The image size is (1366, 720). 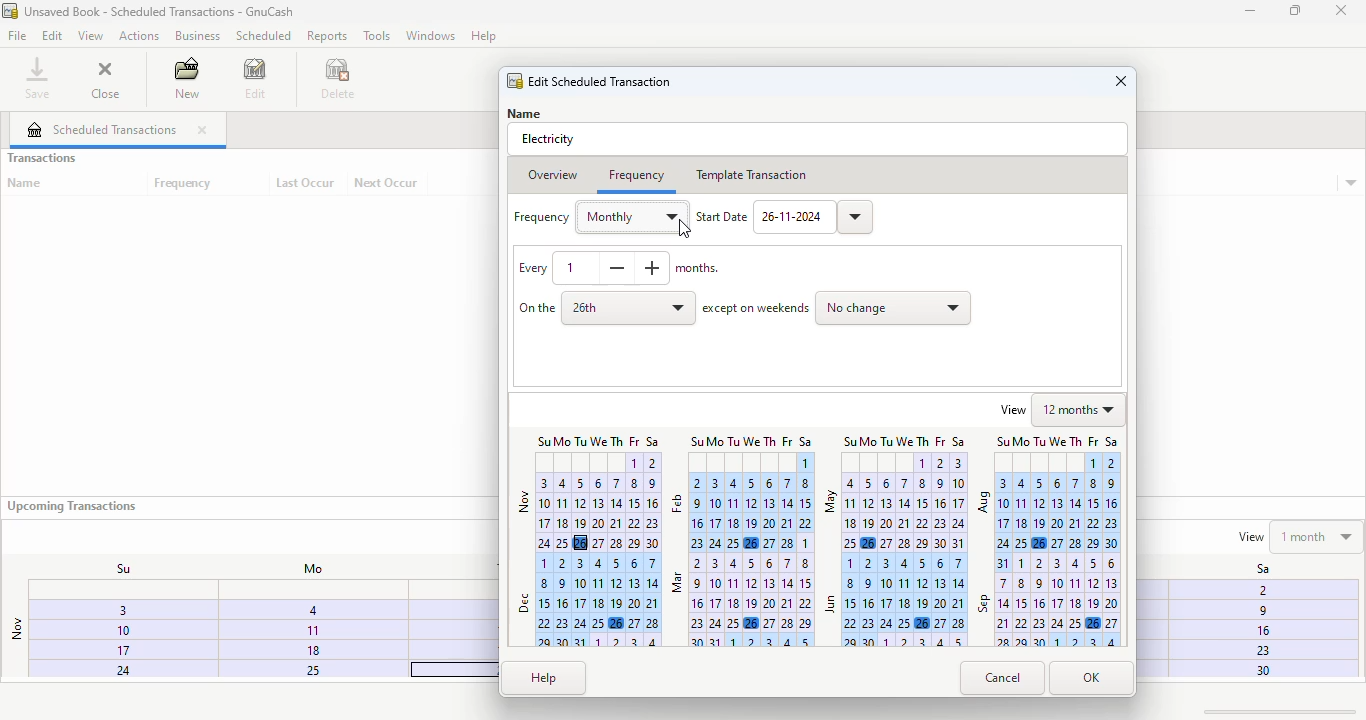 I want to click on September calendar, so click(x=1048, y=600).